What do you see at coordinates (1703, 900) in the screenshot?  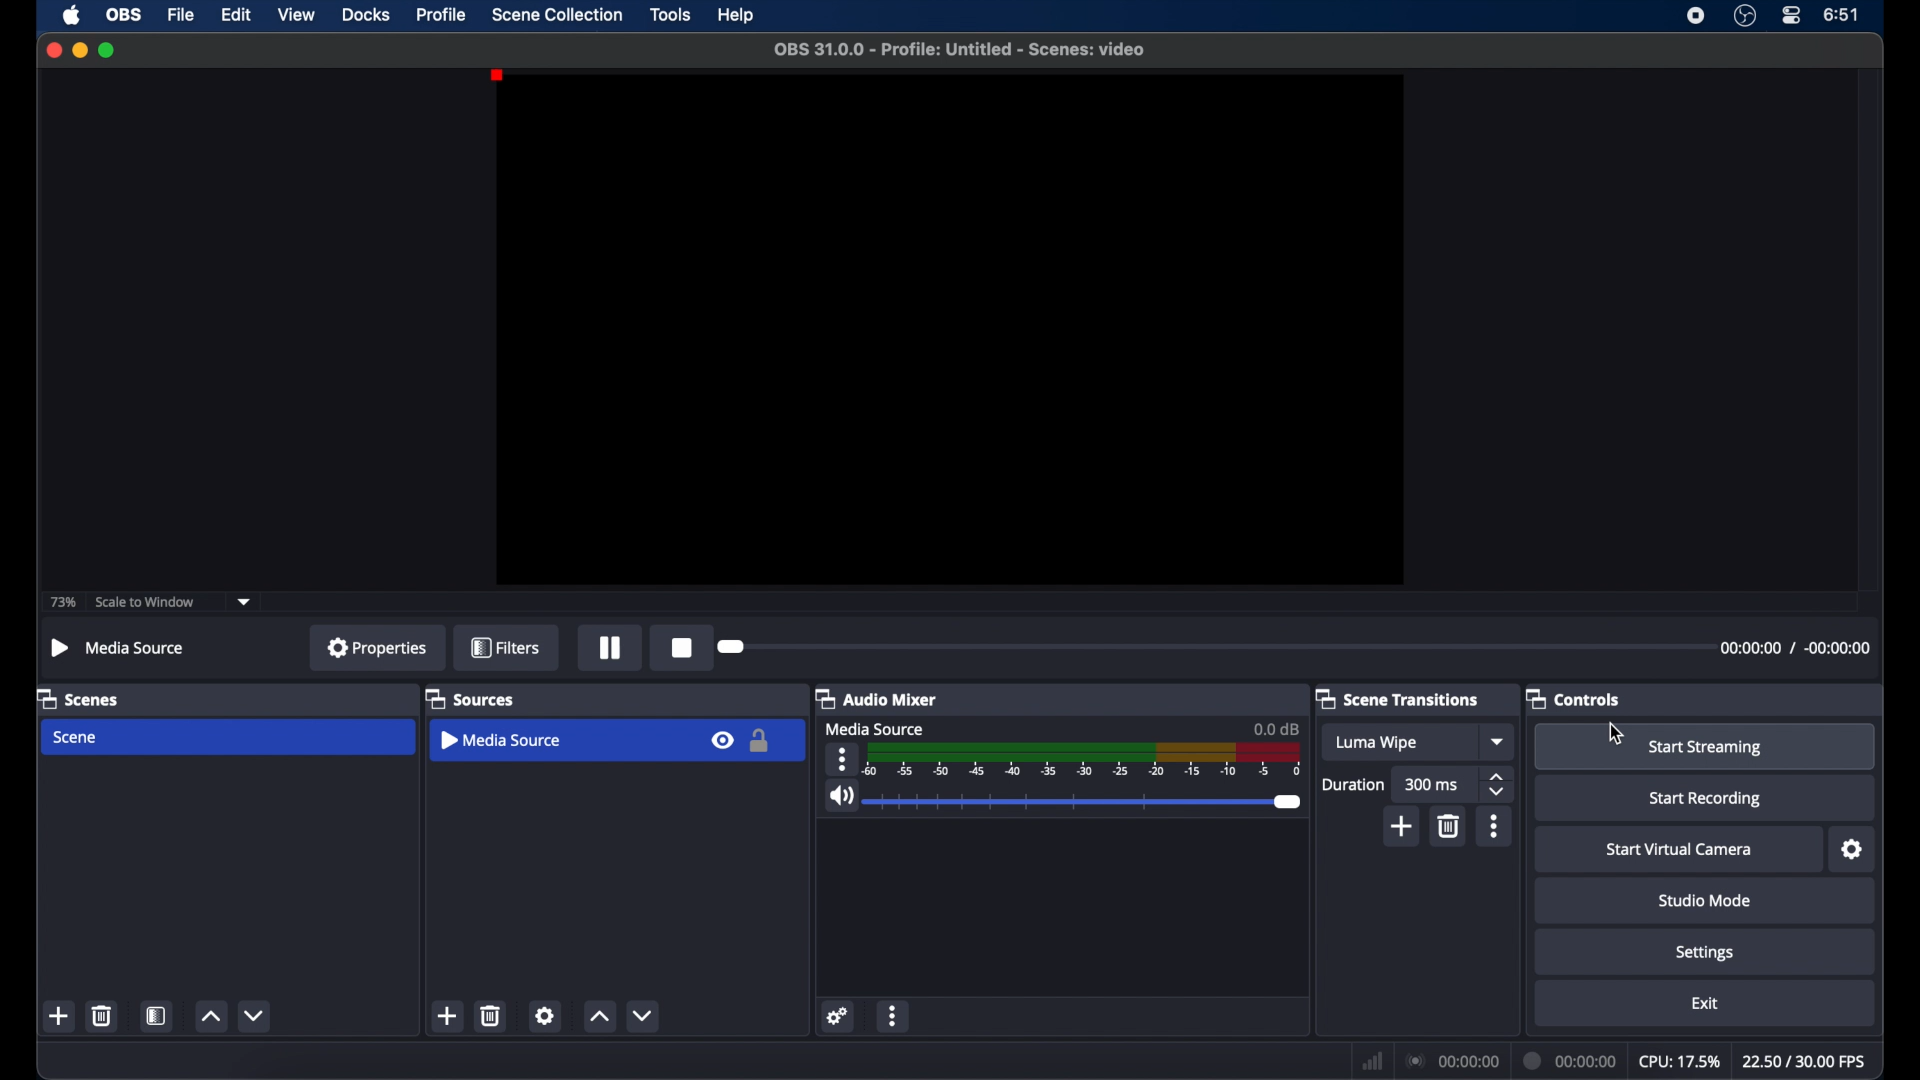 I see `studio mode` at bounding box center [1703, 900].